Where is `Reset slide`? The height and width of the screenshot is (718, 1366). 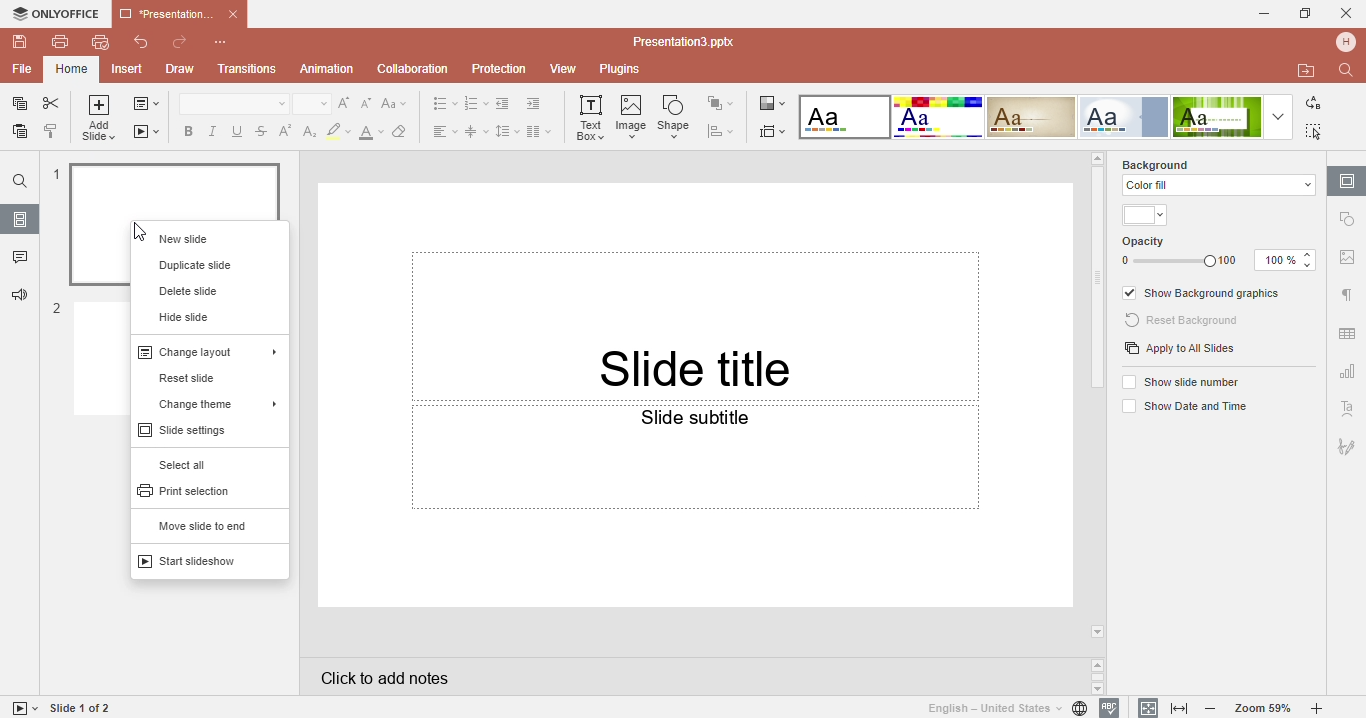
Reset slide is located at coordinates (198, 378).